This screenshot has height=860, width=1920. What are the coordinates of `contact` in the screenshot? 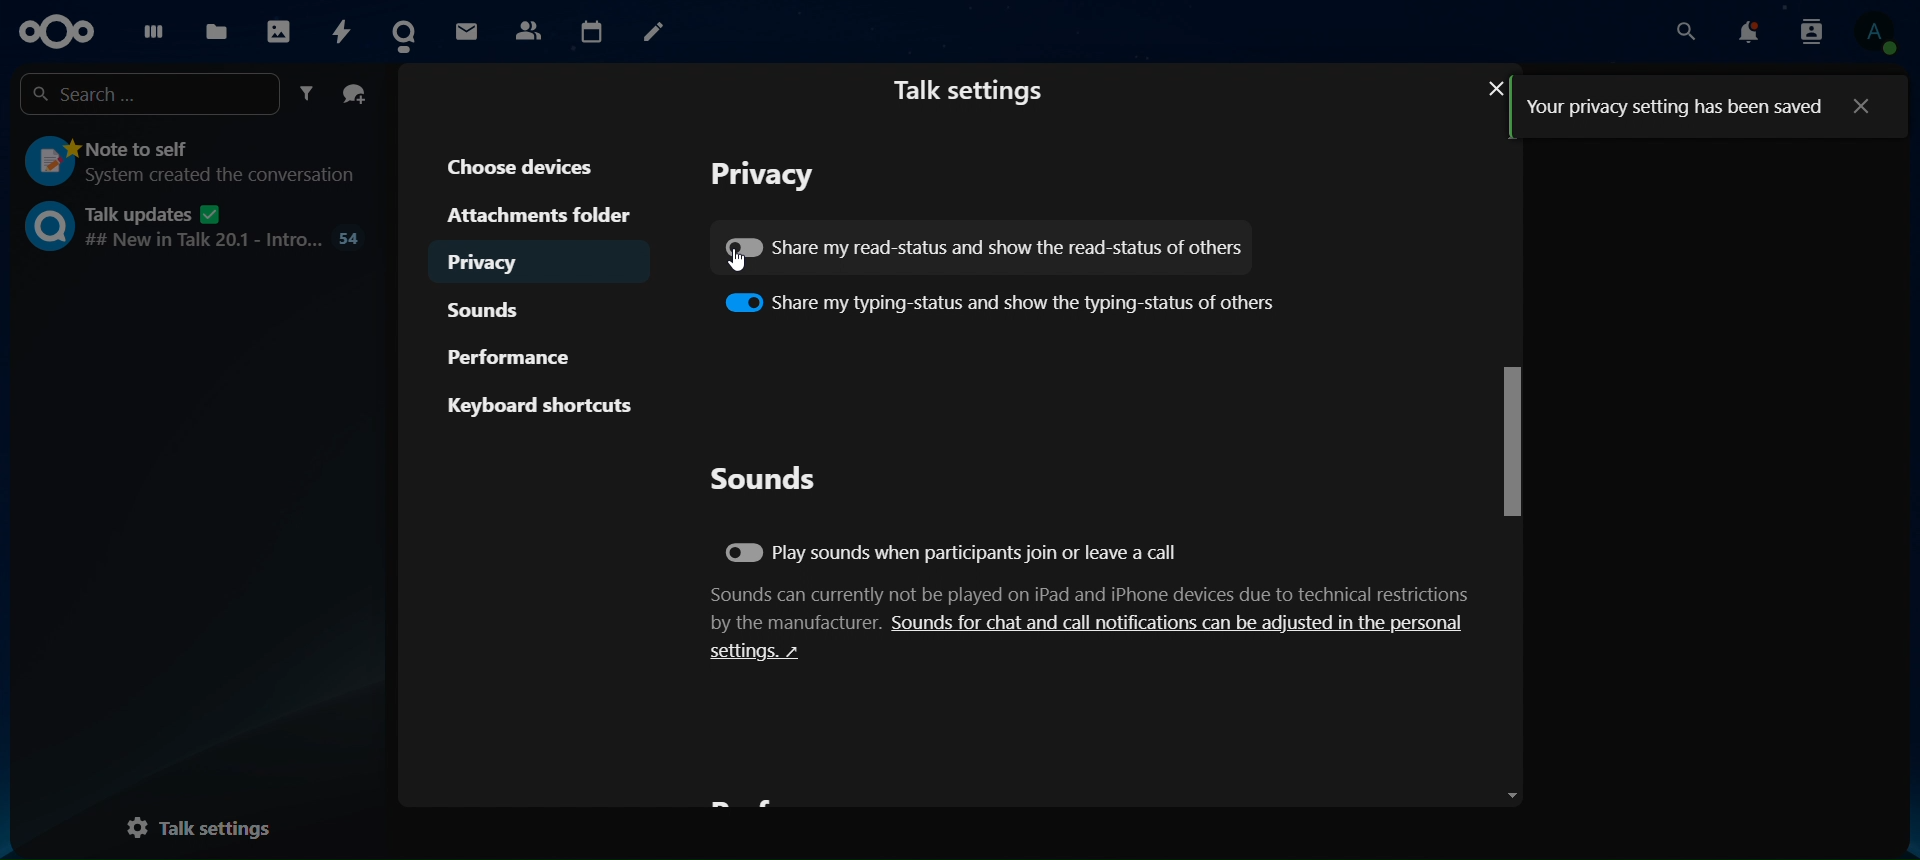 It's located at (528, 28).